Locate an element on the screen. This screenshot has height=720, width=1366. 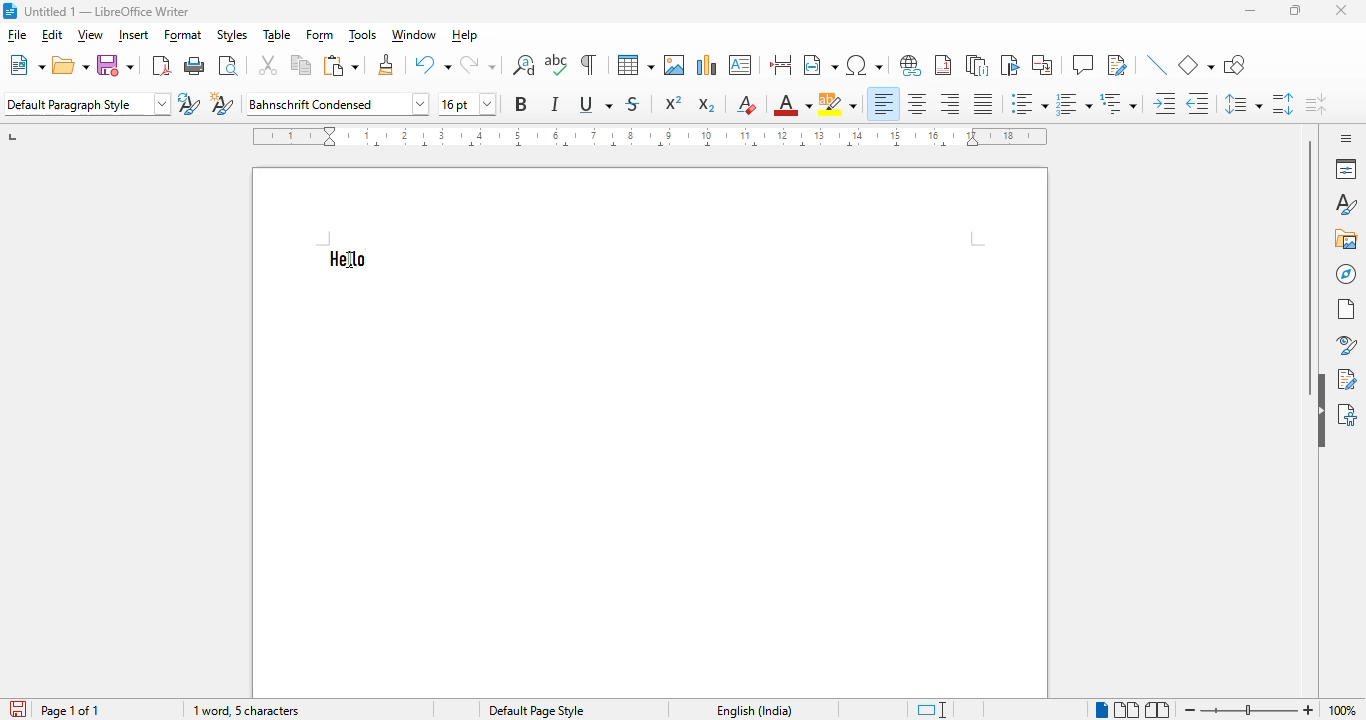
vertical scroll bar is located at coordinates (1310, 270).